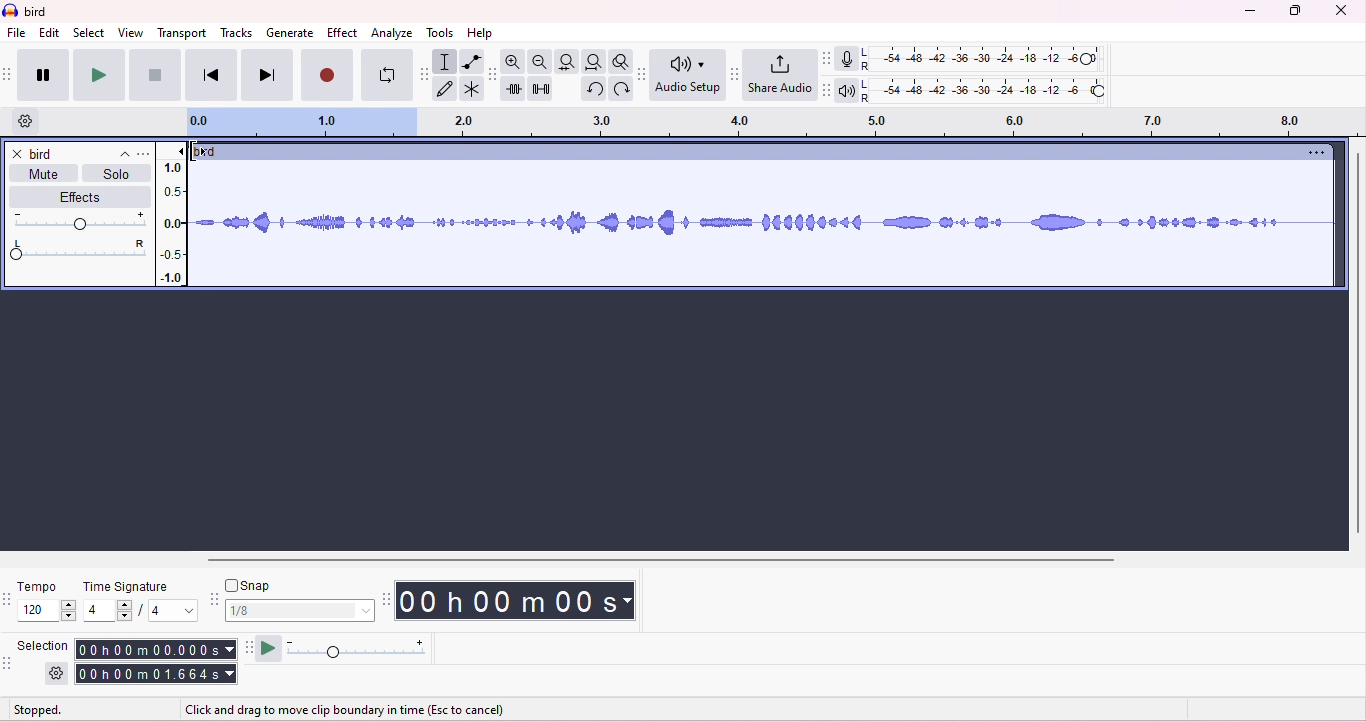 This screenshot has width=1366, height=722. I want to click on minimize, so click(1247, 12).